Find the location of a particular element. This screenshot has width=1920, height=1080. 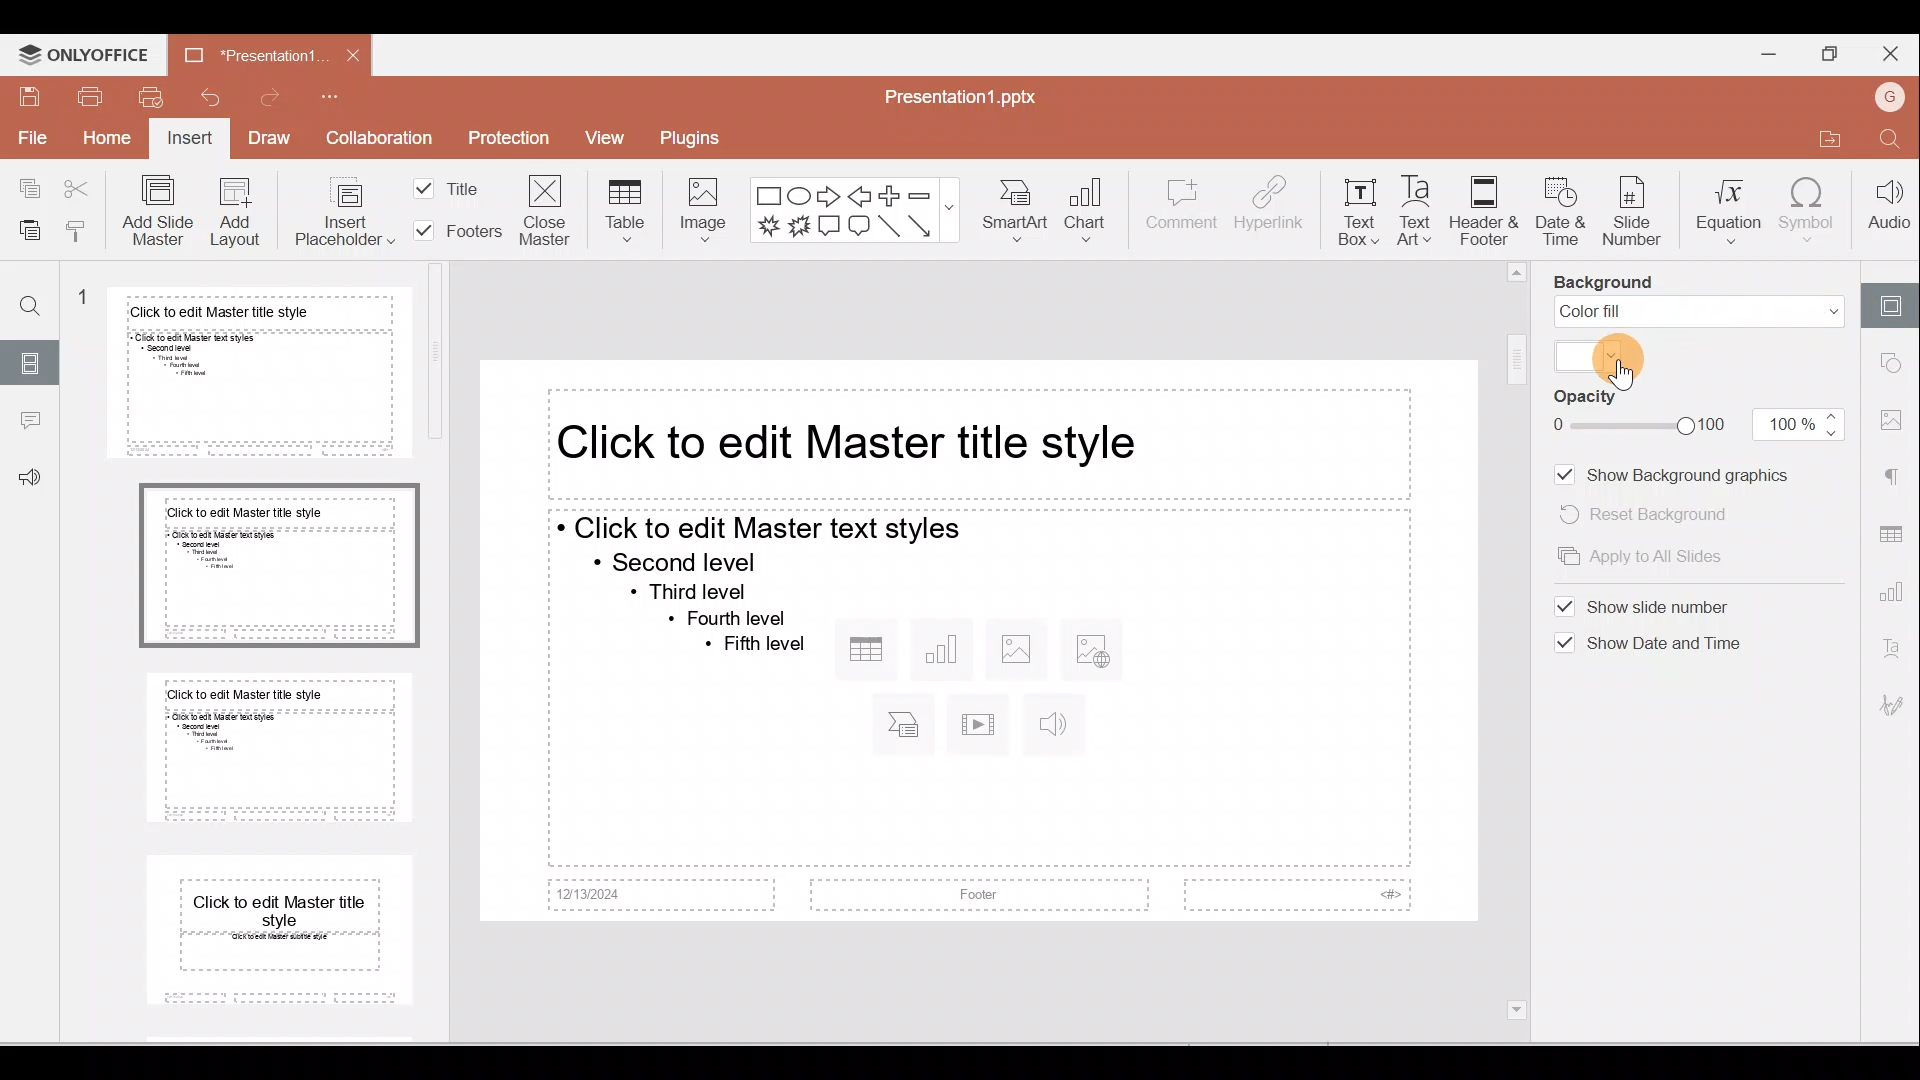

Select colour is located at coordinates (1589, 356).